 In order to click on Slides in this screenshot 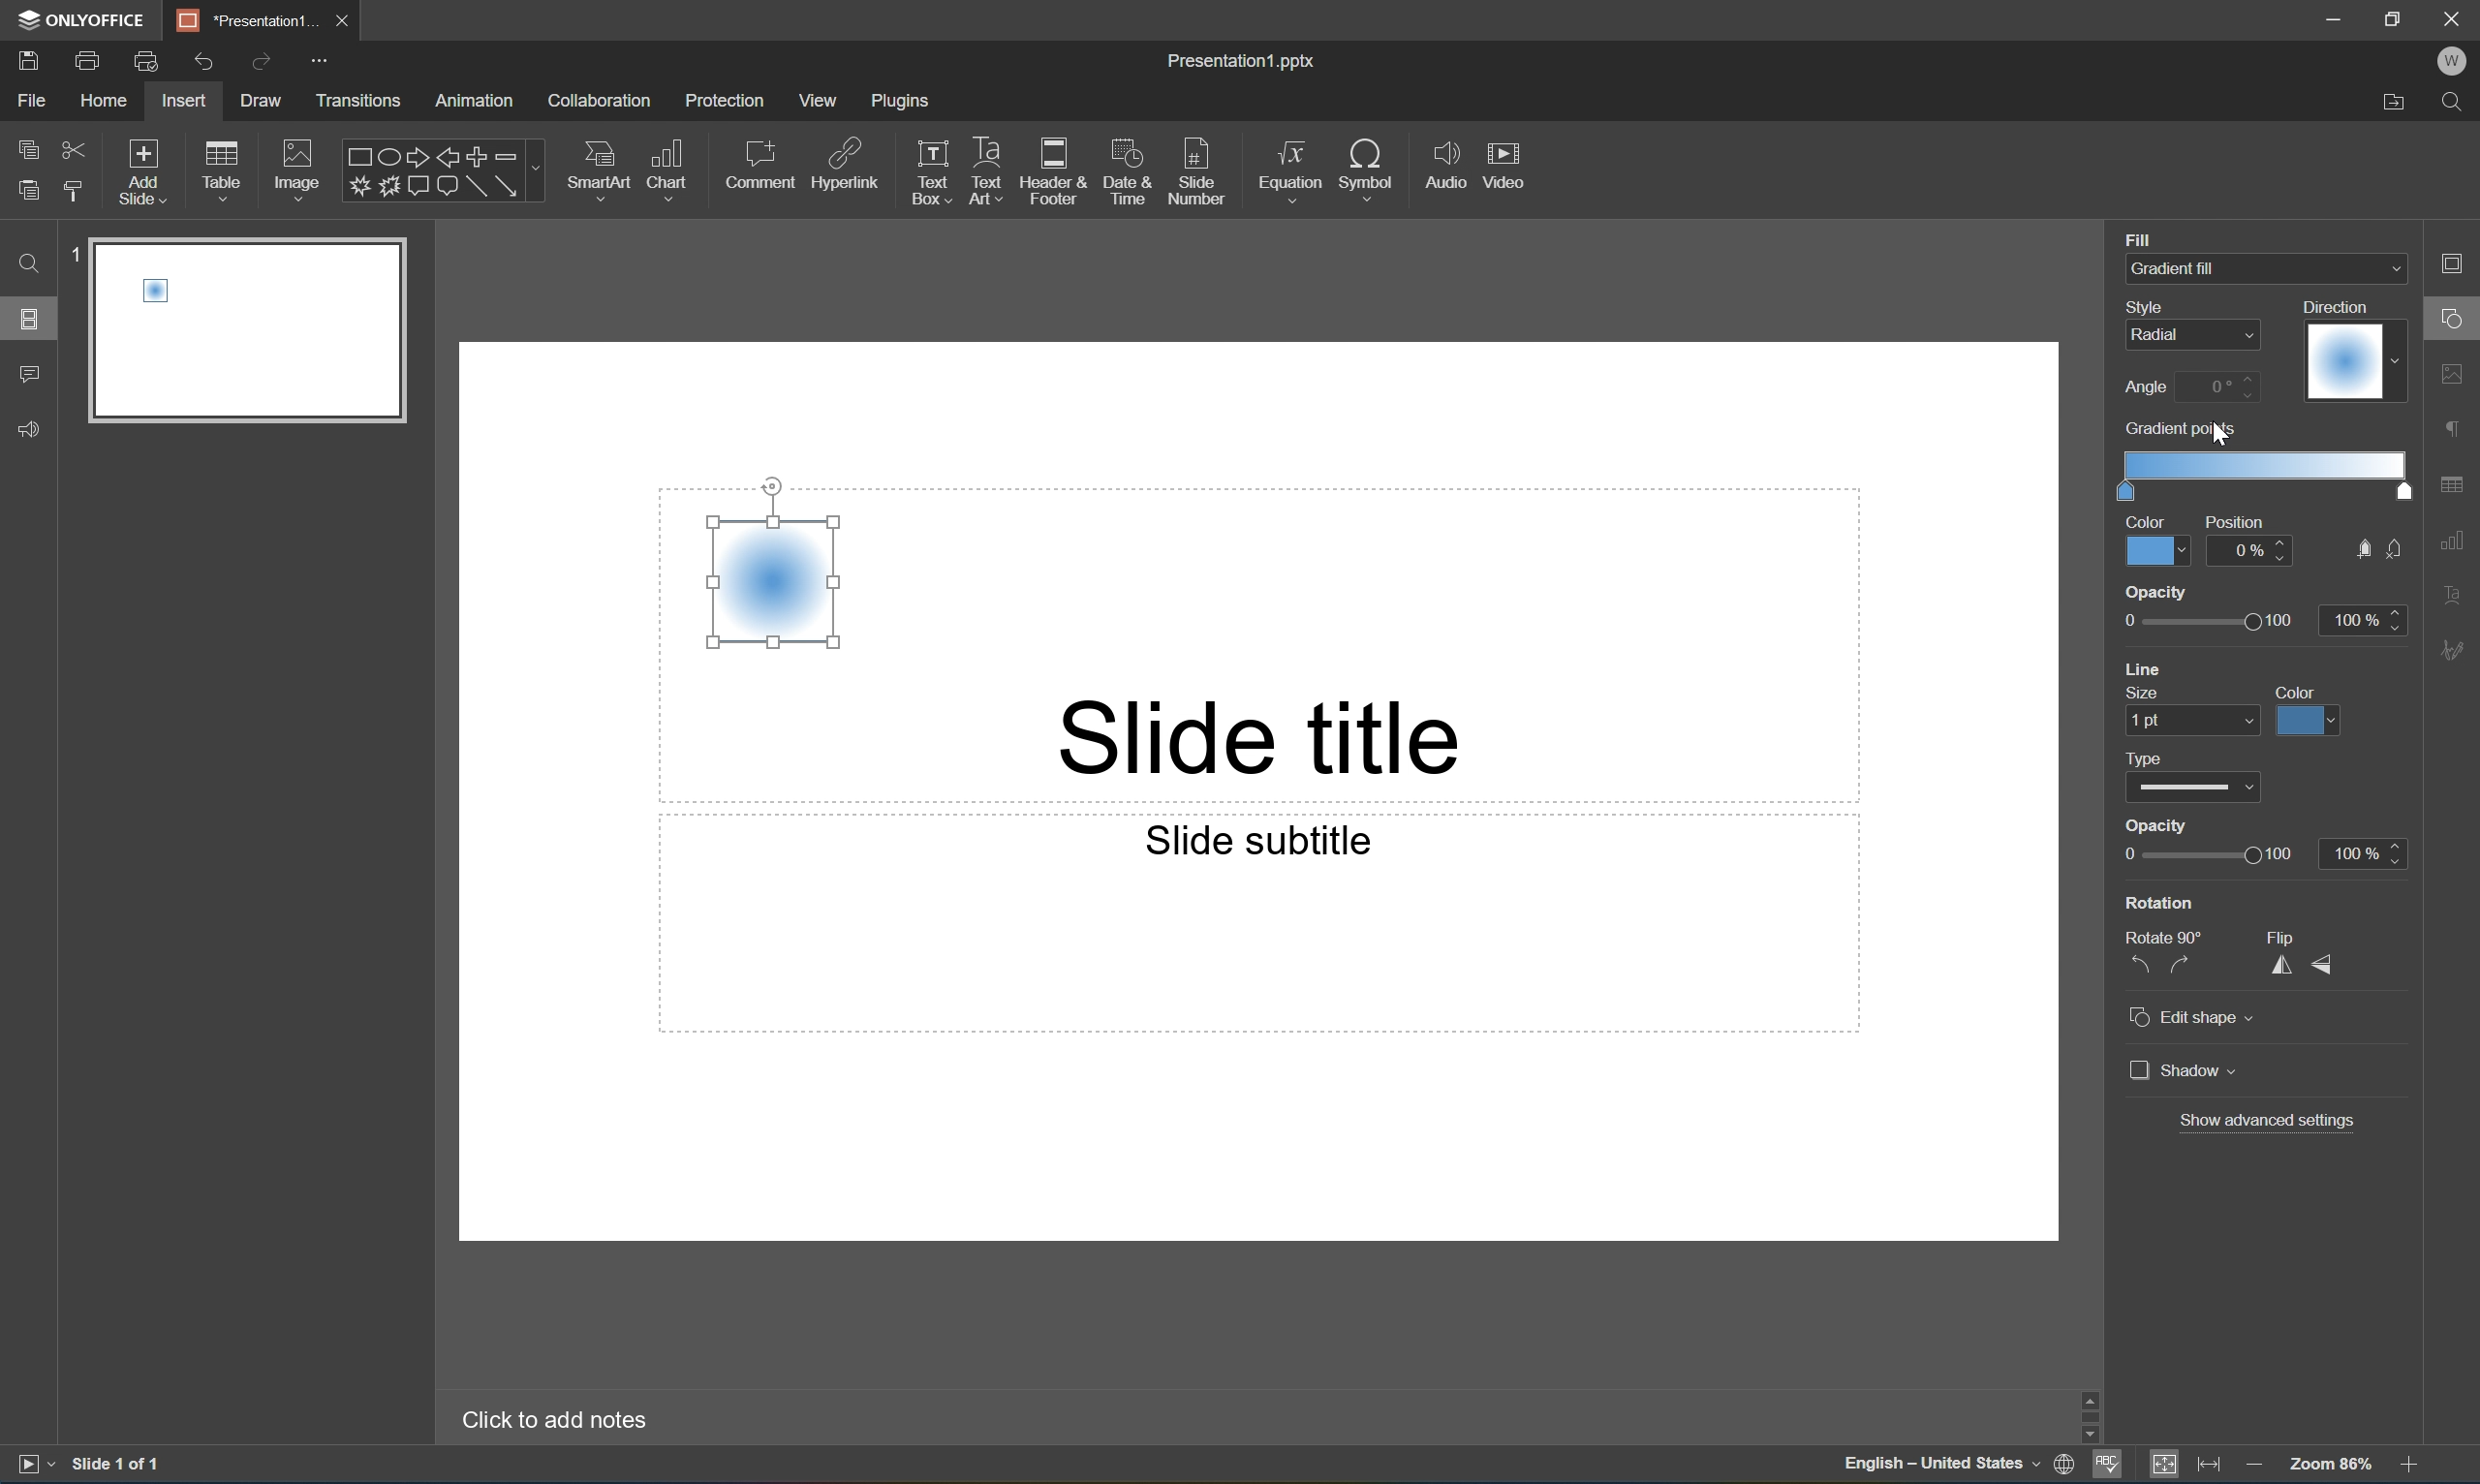, I will do `click(28, 317)`.